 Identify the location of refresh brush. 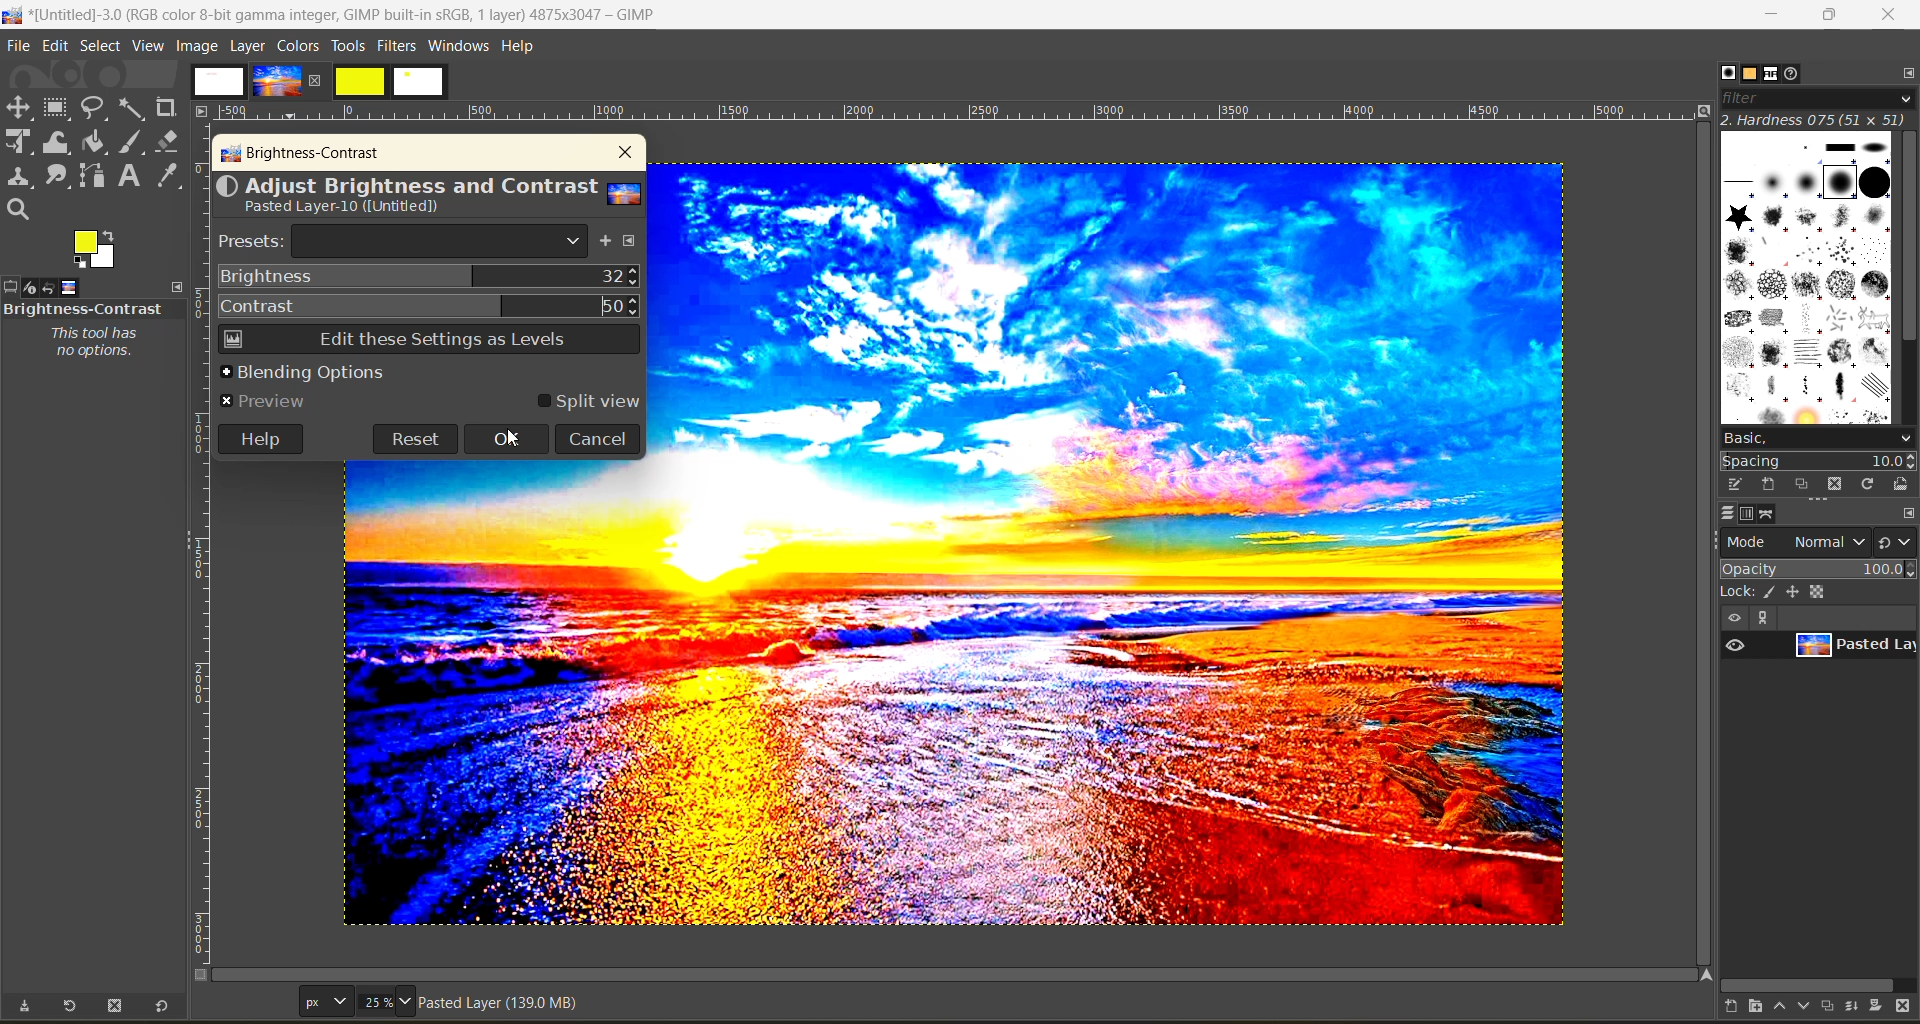
(1872, 488).